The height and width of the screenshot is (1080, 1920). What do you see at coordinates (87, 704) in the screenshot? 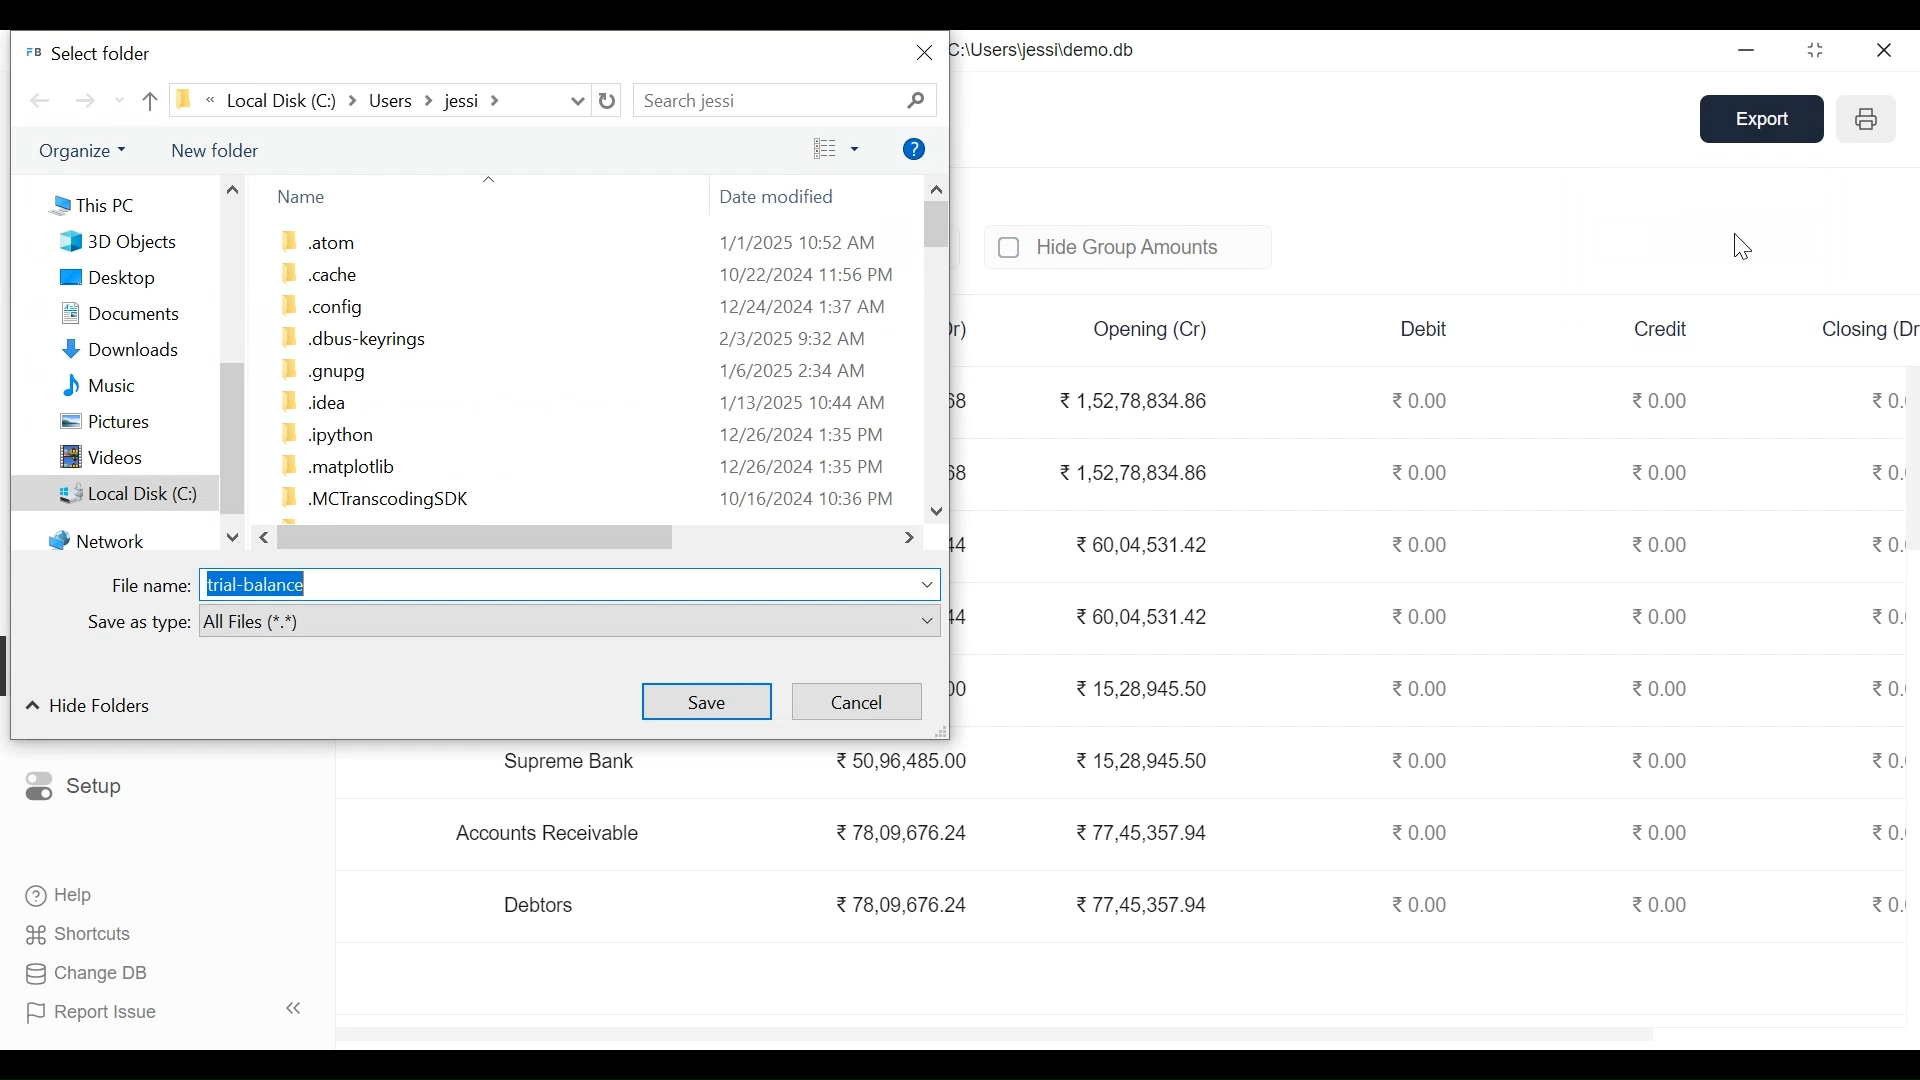
I see `Hide Folders` at bounding box center [87, 704].